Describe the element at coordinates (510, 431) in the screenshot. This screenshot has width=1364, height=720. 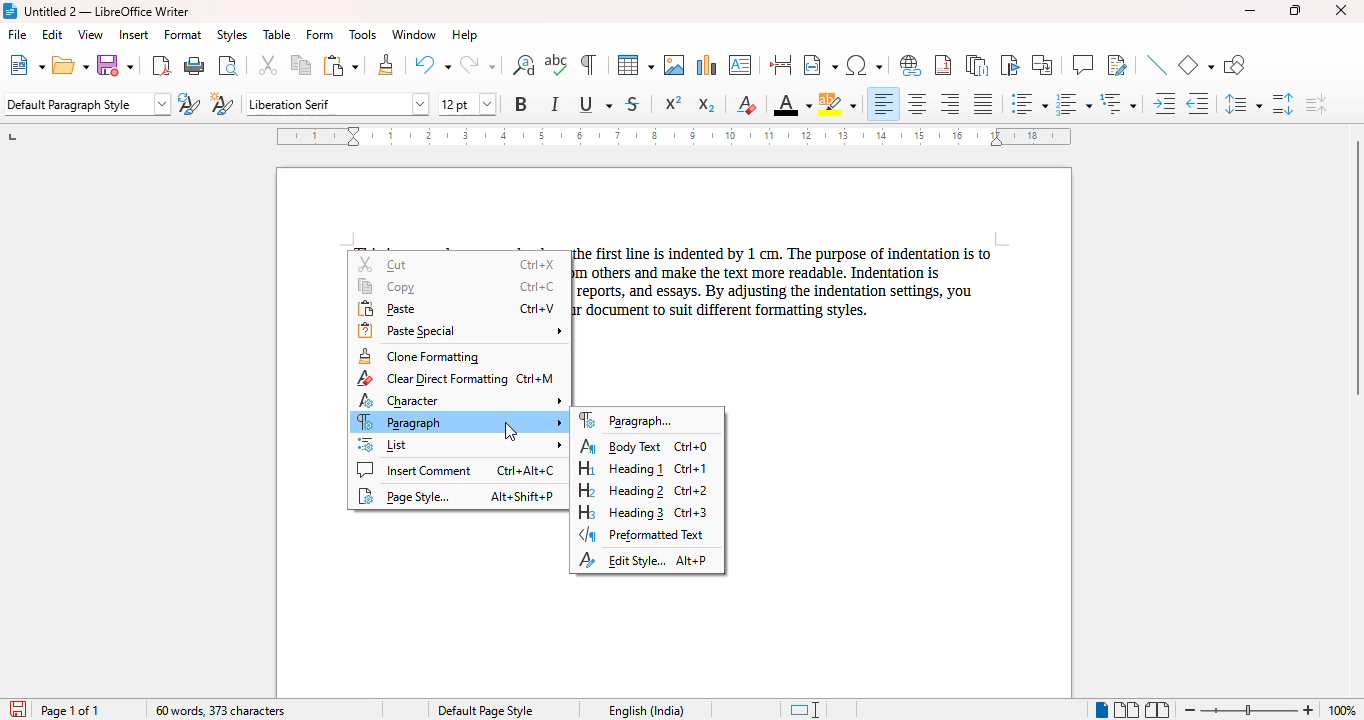
I see `cursor` at that location.